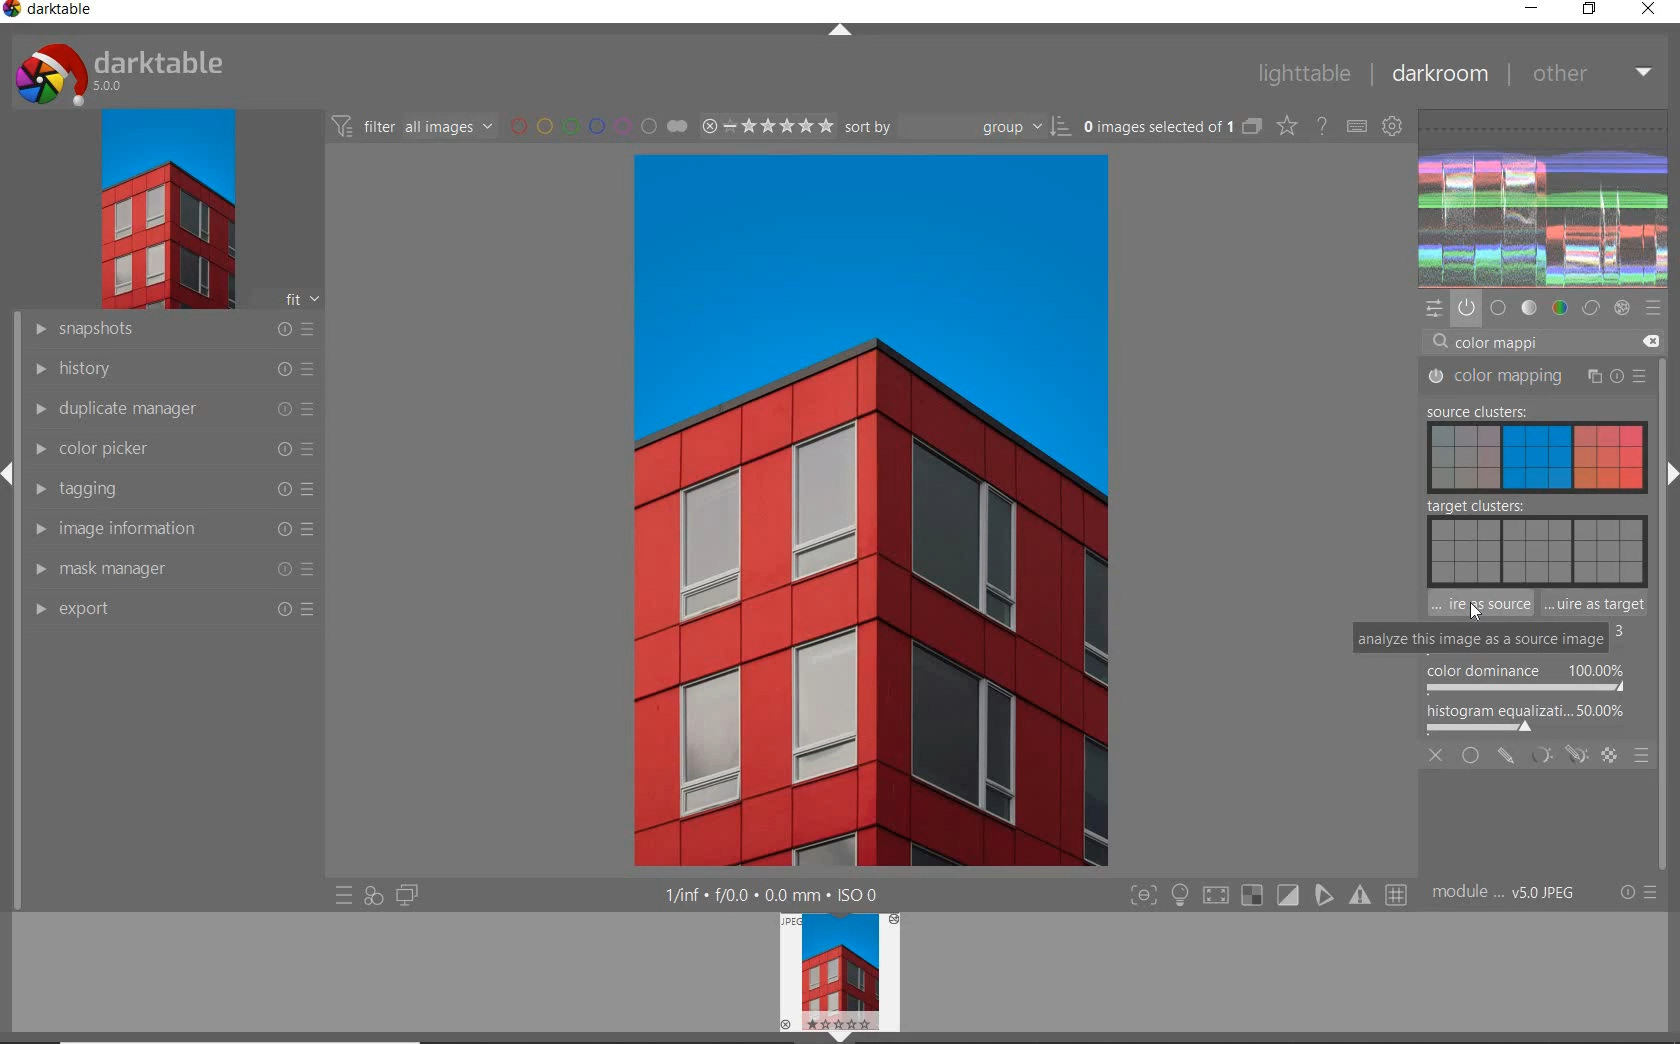 This screenshot has height=1044, width=1680. What do you see at coordinates (1474, 609) in the screenshot?
I see `CURSOR POSITION` at bounding box center [1474, 609].